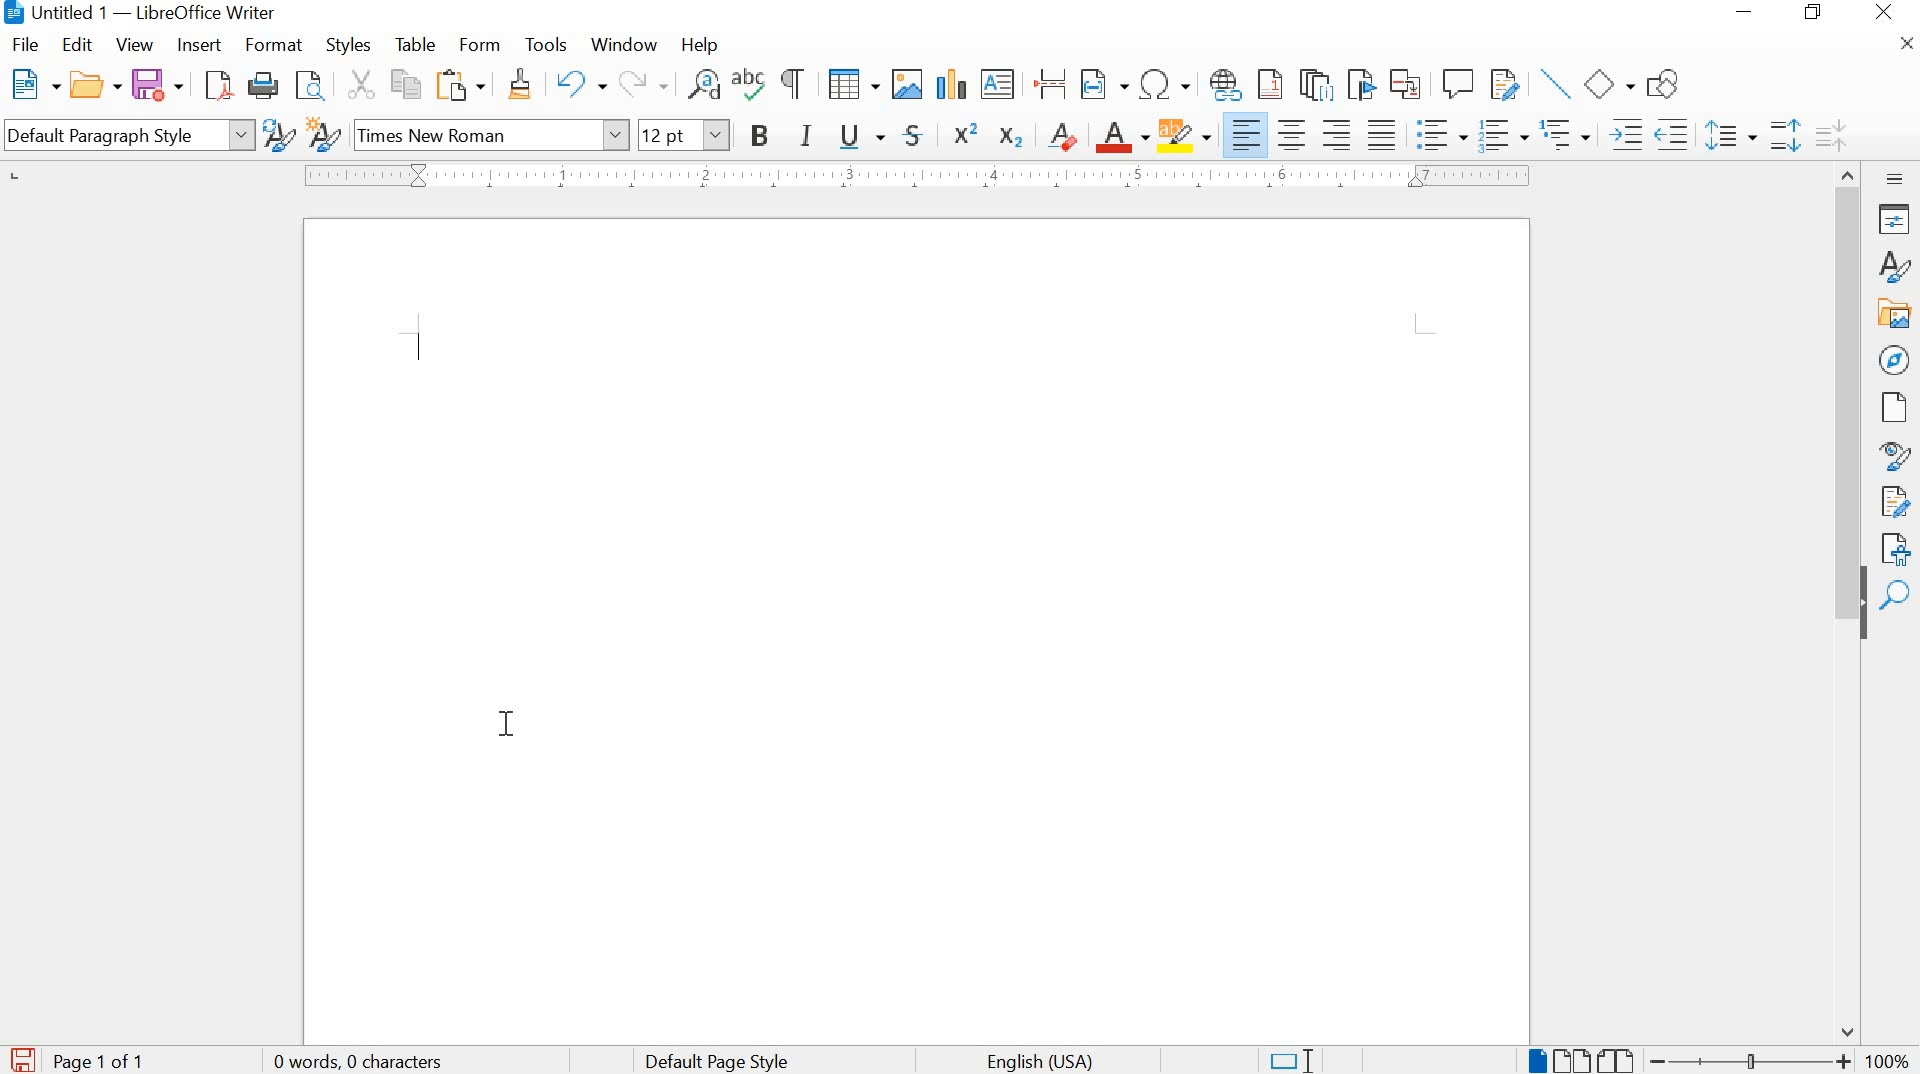  I want to click on HELP, so click(695, 46).